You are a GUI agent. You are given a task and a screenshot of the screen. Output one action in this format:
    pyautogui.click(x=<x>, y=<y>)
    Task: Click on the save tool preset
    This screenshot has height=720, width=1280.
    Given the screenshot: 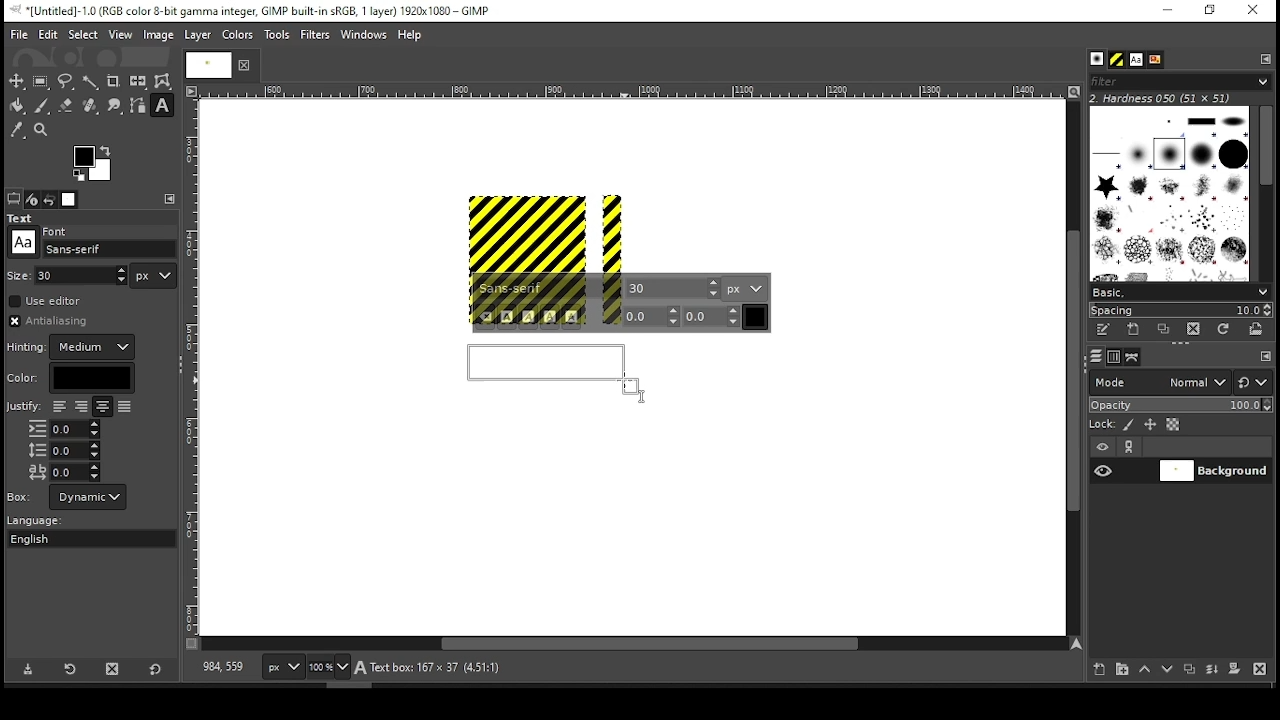 What is the action you would take?
    pyautogui.click(x=30, y=668)
    